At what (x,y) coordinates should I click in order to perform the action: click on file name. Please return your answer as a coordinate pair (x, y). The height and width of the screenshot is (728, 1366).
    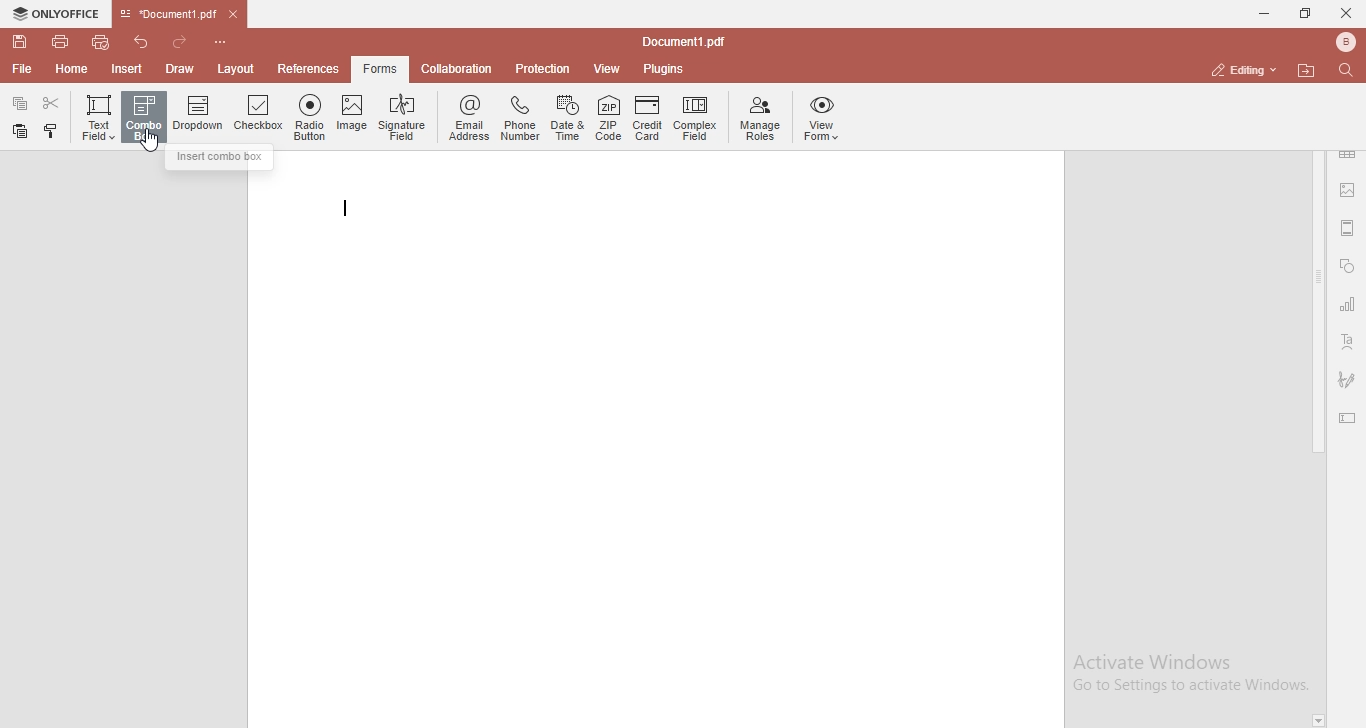
    Looking at the image, I should click on (688, 43).